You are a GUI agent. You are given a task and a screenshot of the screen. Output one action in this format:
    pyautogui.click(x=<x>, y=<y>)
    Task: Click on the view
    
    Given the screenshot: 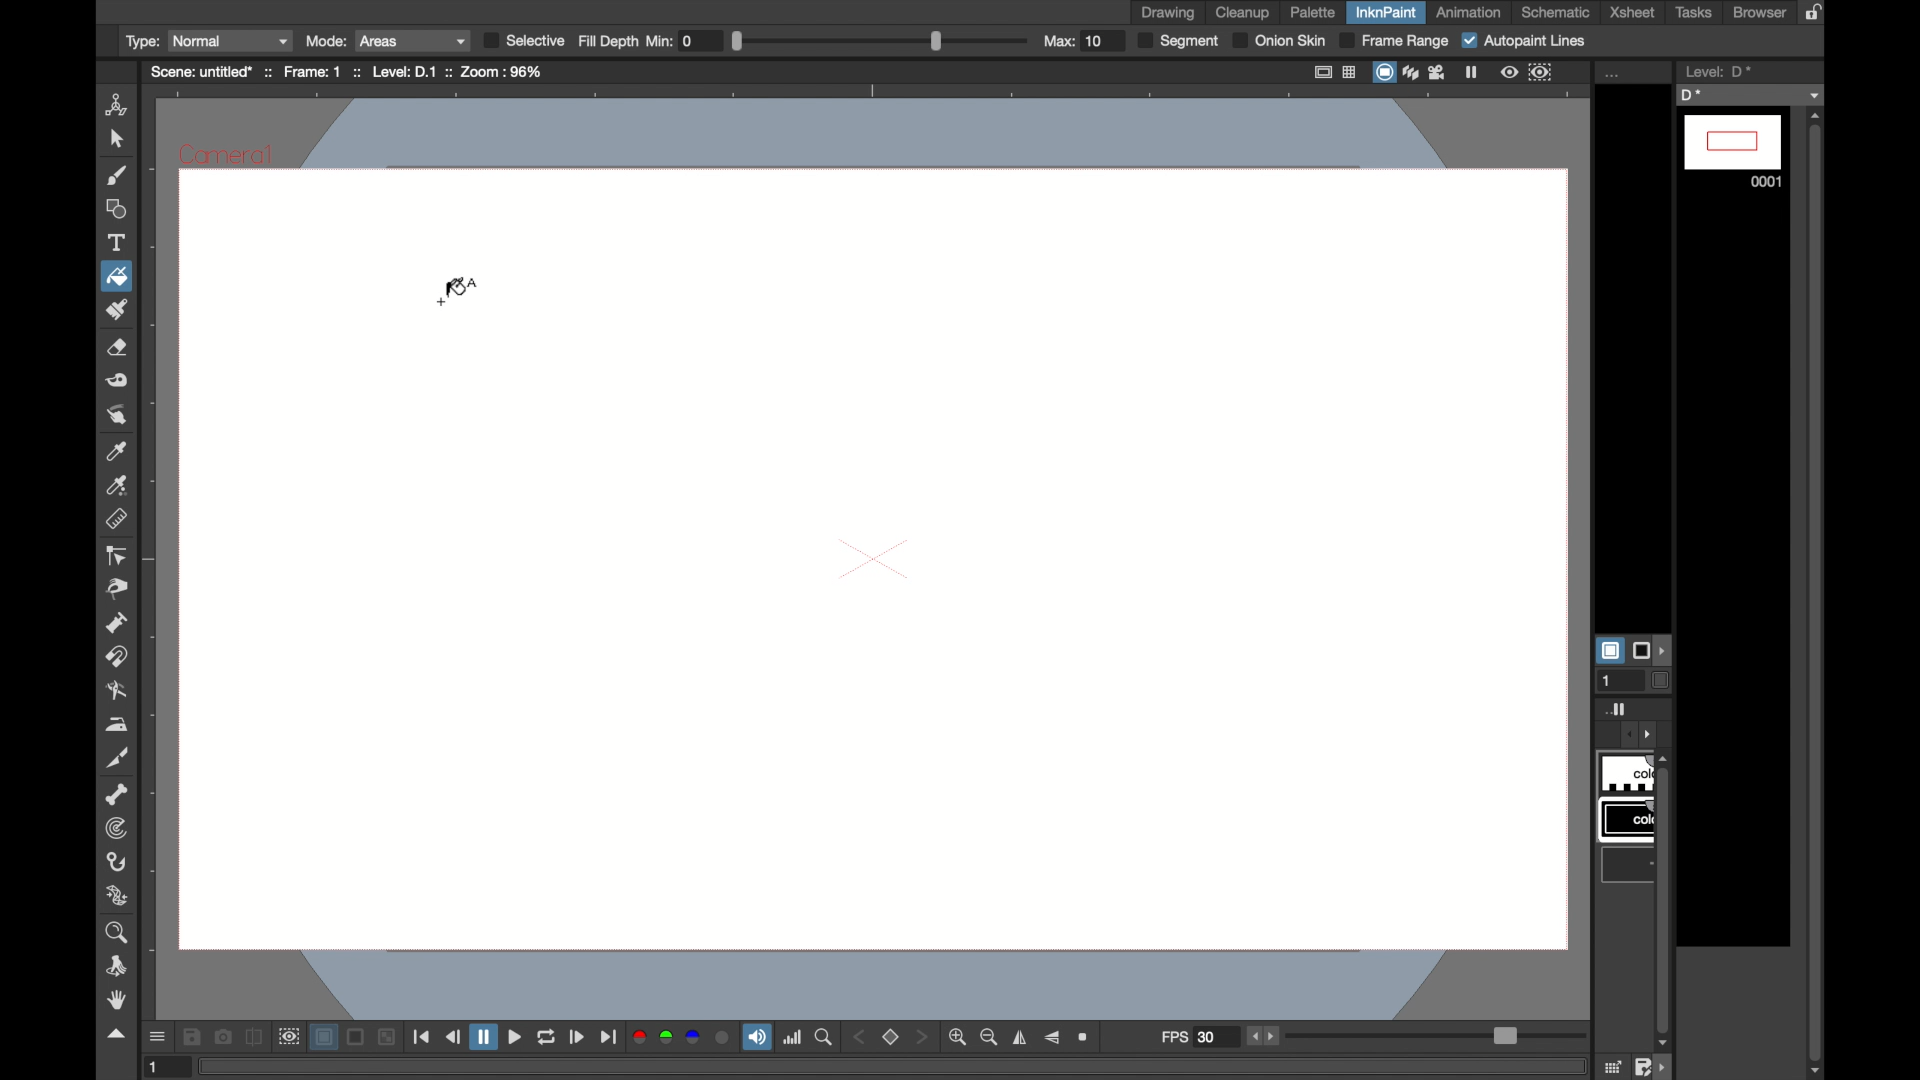 What is the action you would take?
    pyautogui.click(x=1511, y=72)
    